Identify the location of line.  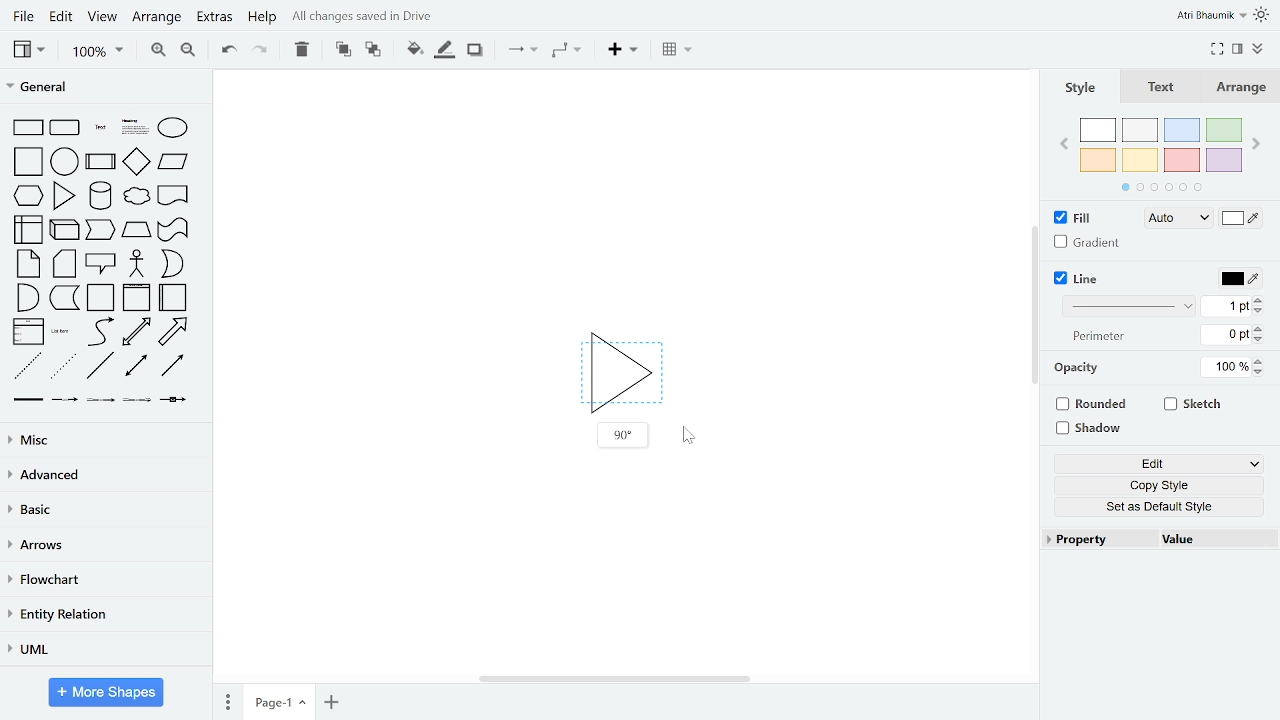
(1082, 278).